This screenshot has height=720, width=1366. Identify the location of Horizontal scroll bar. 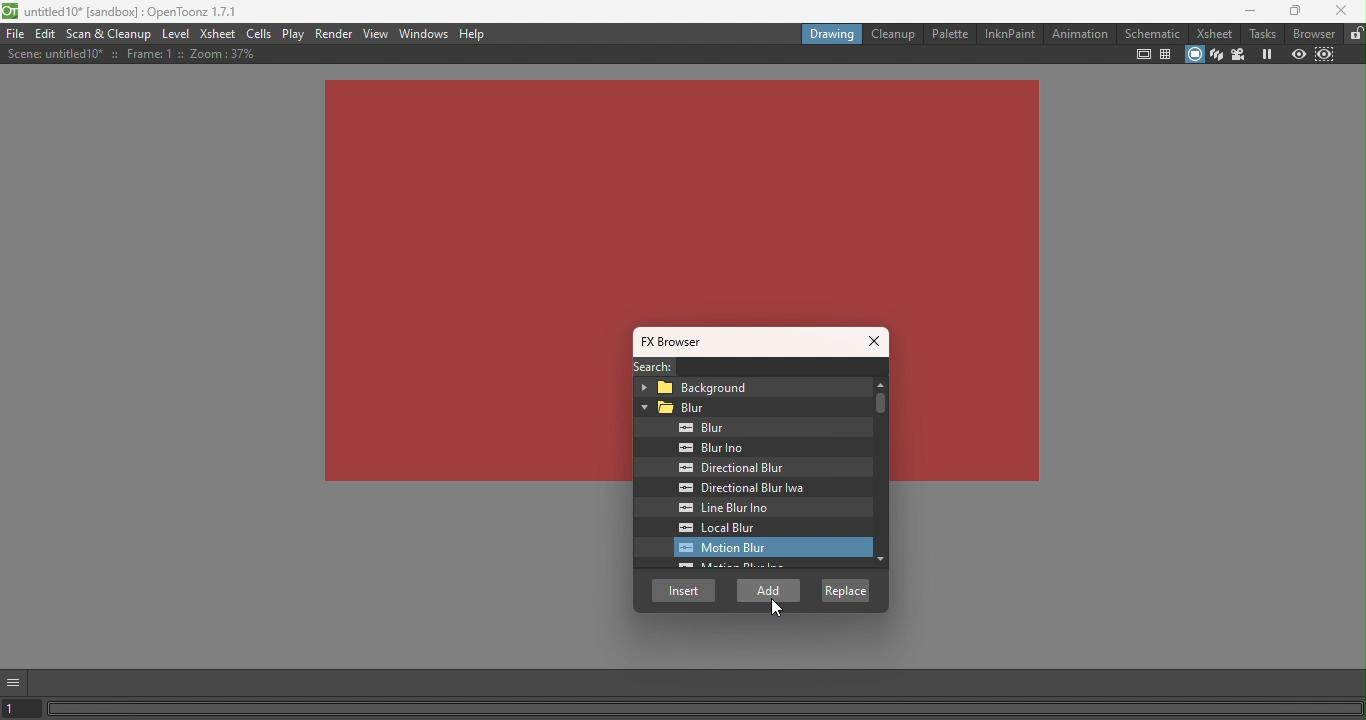
(706, 708).